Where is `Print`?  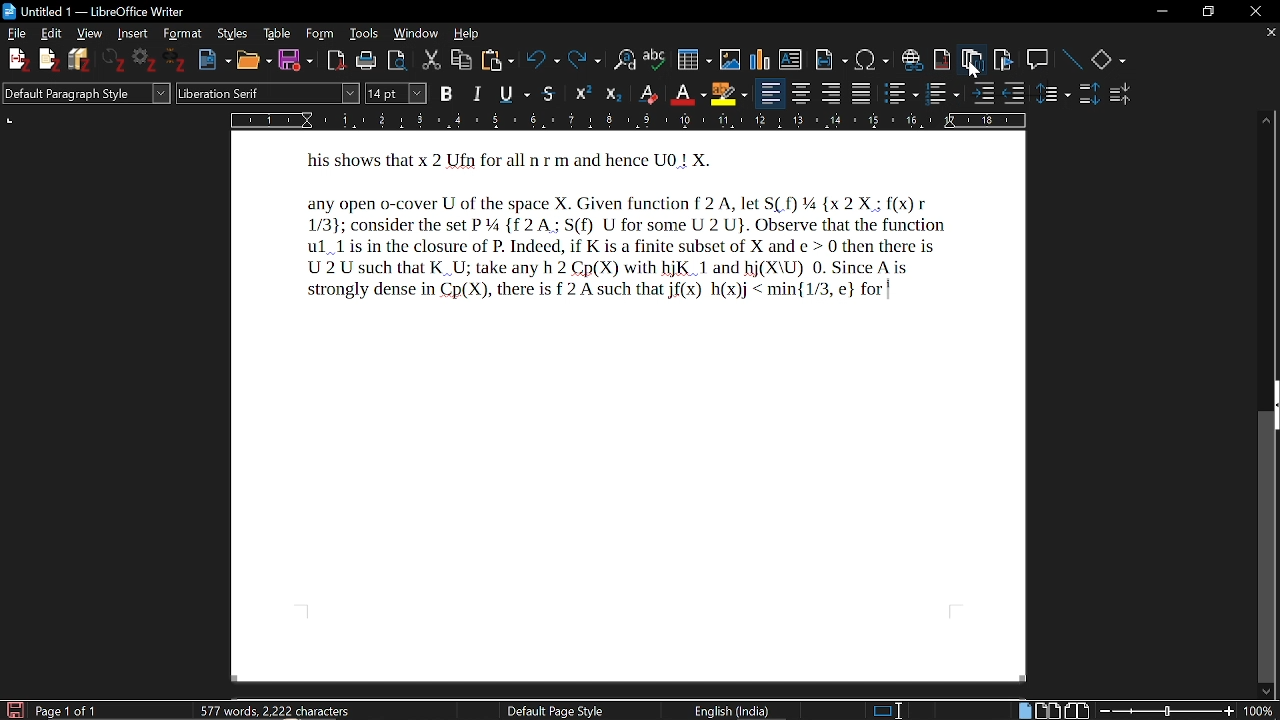
Print is located at coordinates (367, 59).